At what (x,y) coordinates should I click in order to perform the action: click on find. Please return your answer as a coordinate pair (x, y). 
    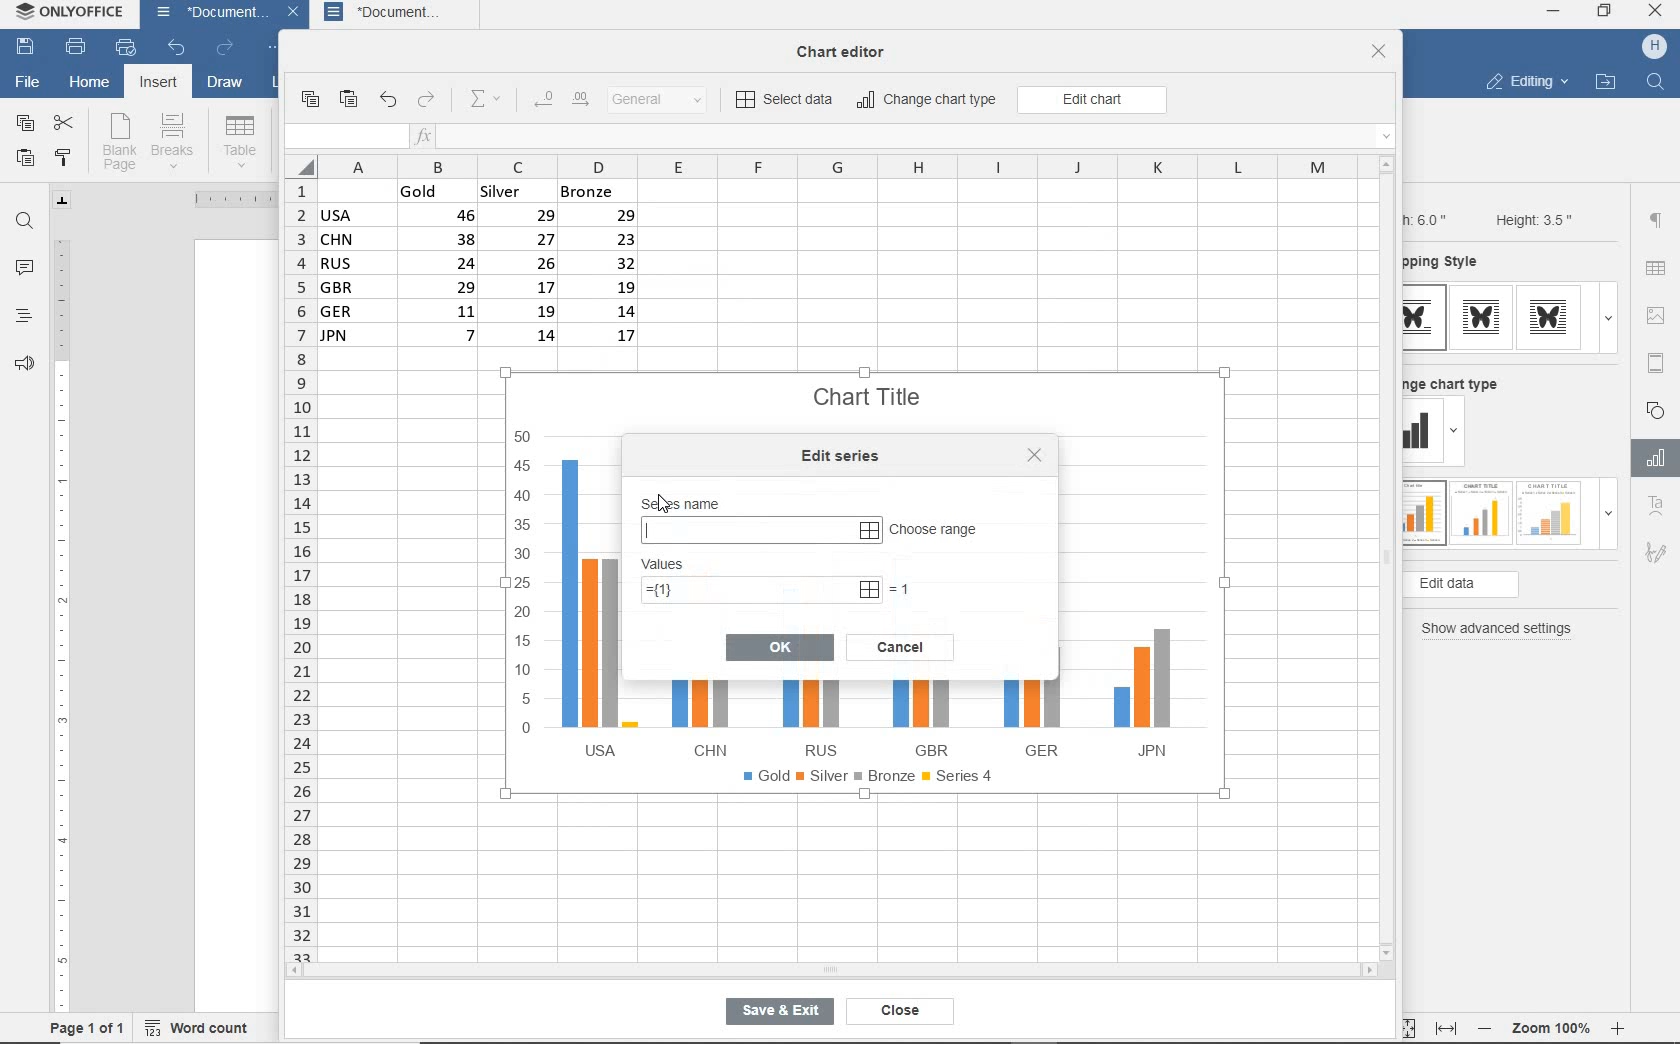
    Looking at the image, I should click on (26, 221).